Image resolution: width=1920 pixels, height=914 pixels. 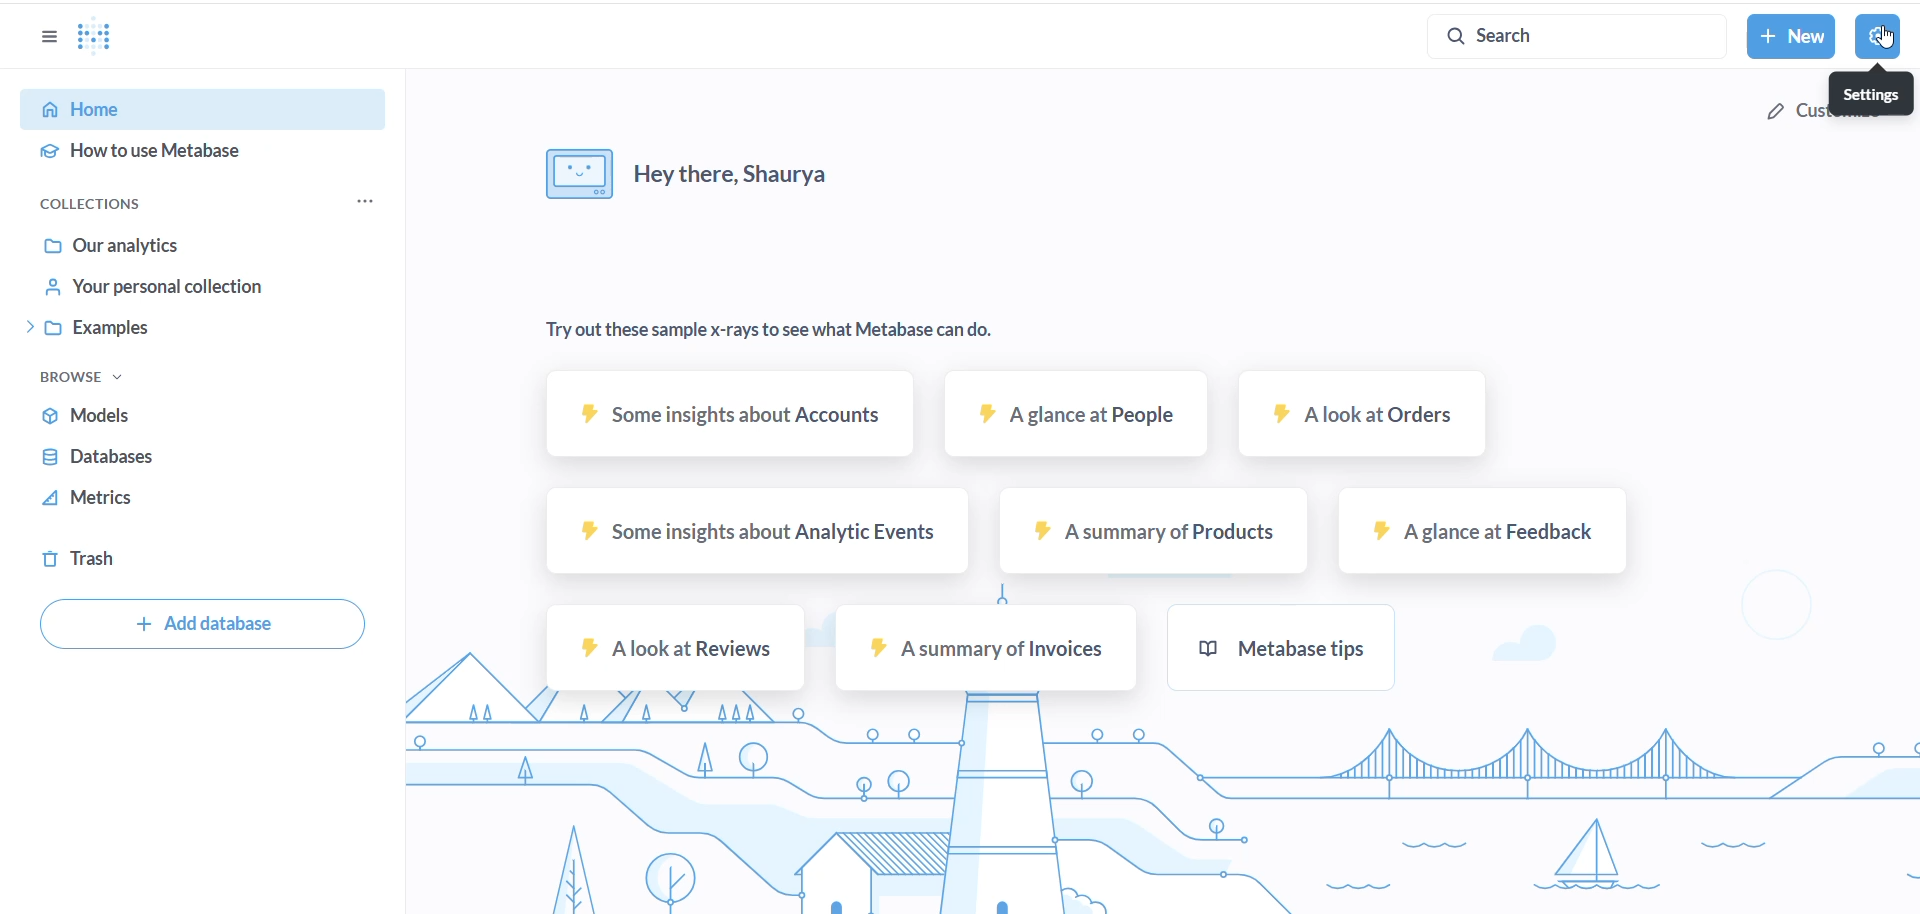 What do you see at coordinates (190, 561) in the screenshot?
I see `trash` at bounding box center [190, 561].